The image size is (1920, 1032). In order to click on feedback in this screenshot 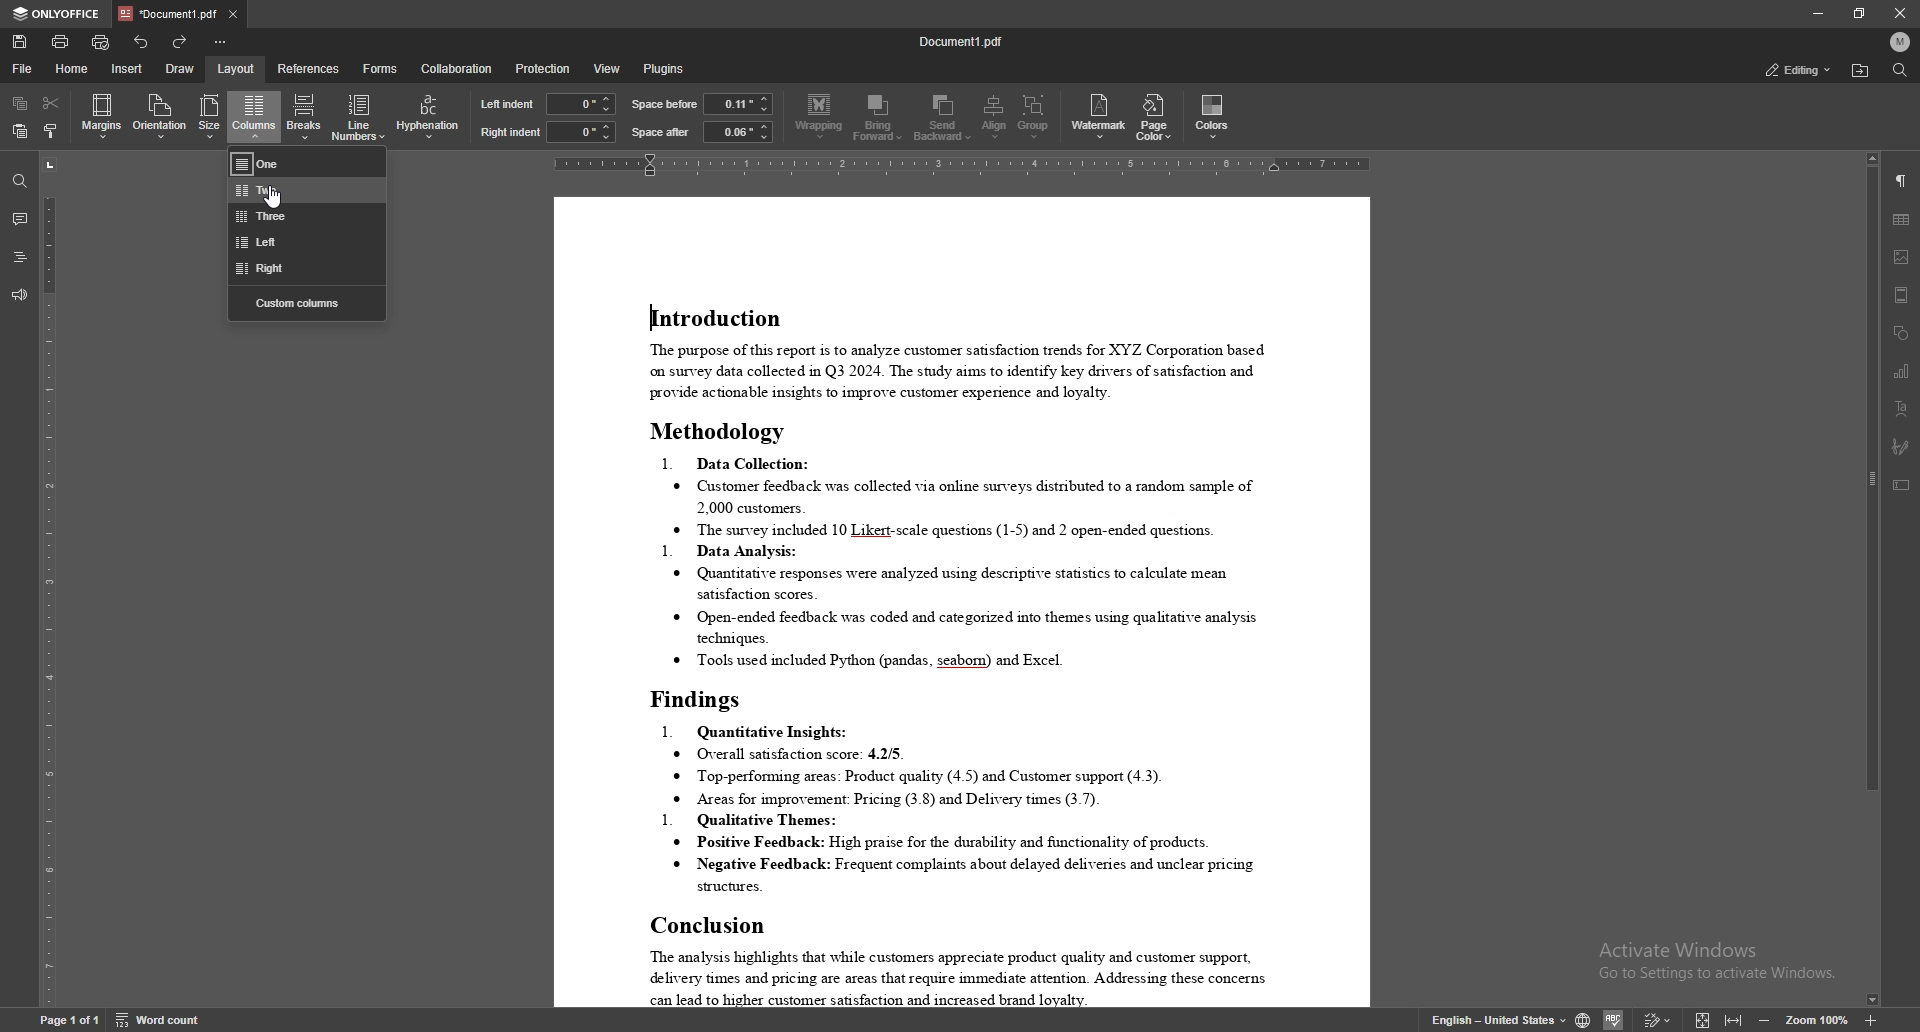, I will do `click(20, 295)`.